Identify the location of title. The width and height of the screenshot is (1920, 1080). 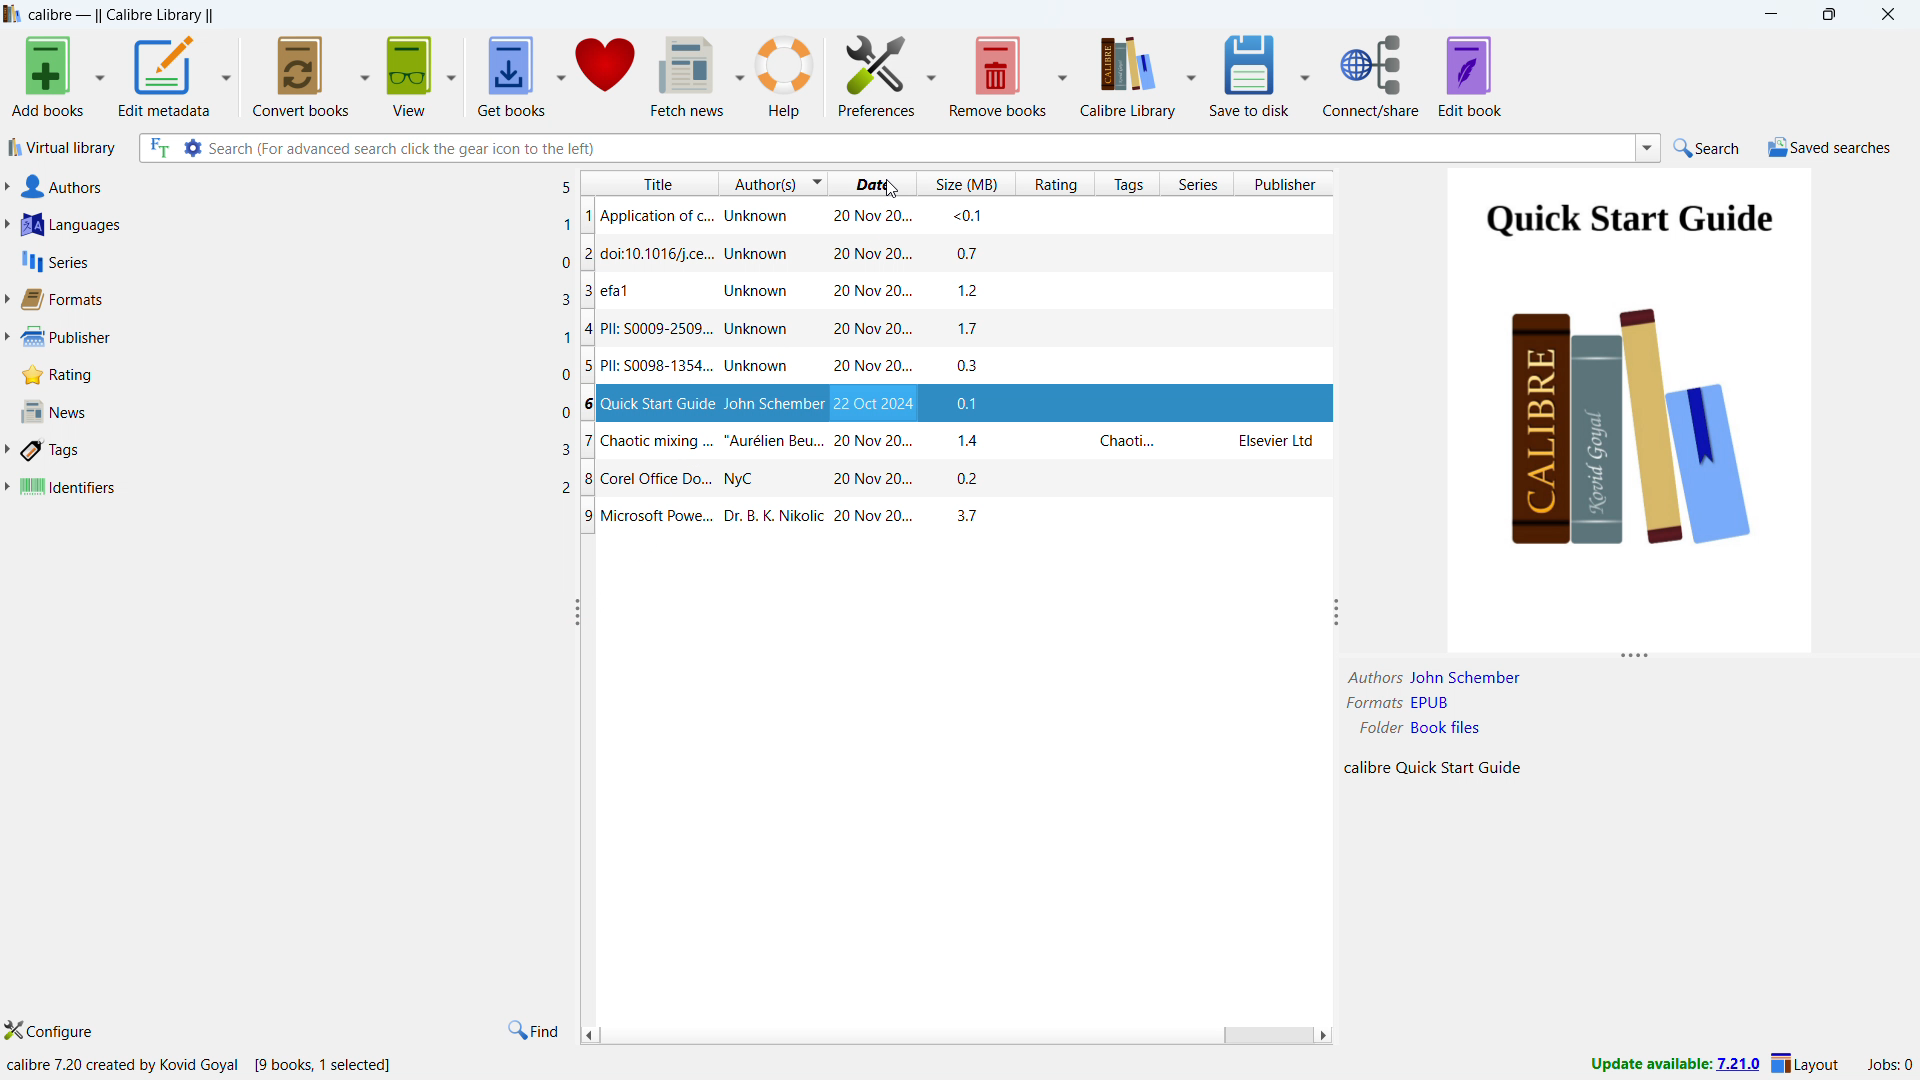
(649, 185).